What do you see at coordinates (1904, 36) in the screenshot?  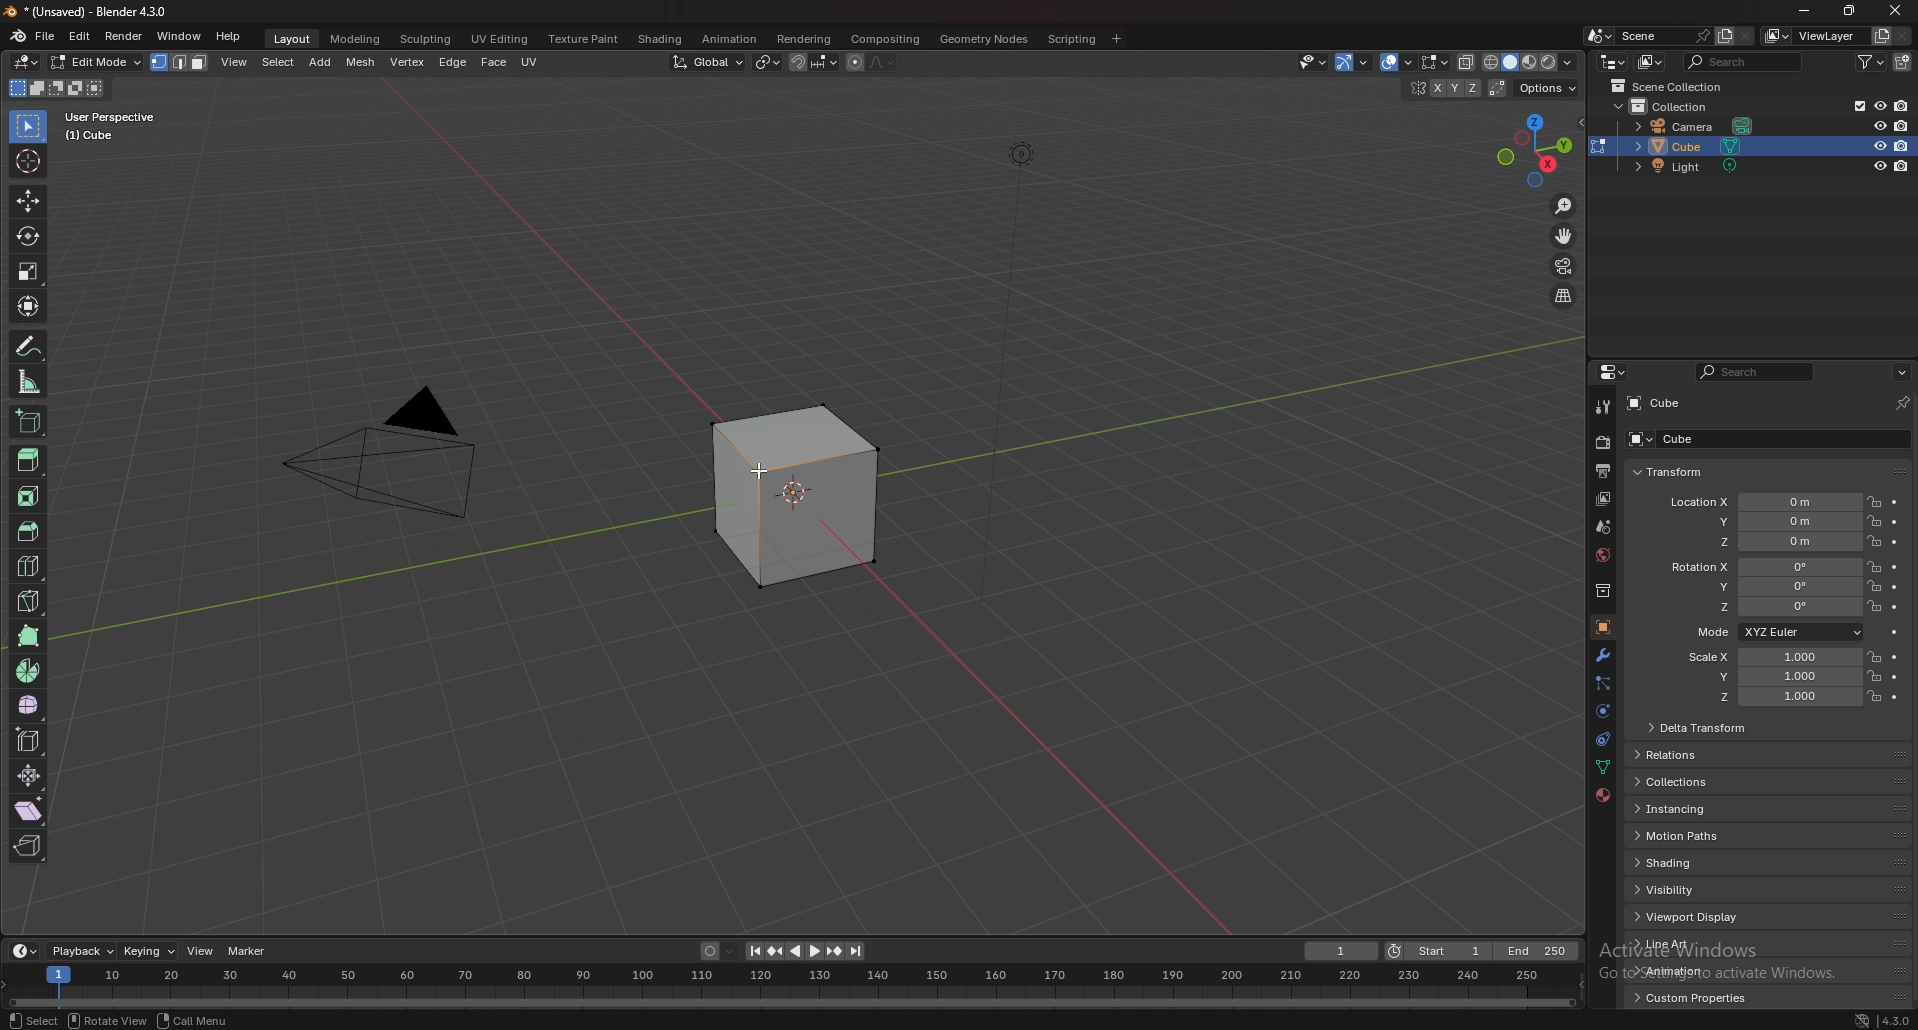 I see `remove view layer` at bounding box center [1904, 36].